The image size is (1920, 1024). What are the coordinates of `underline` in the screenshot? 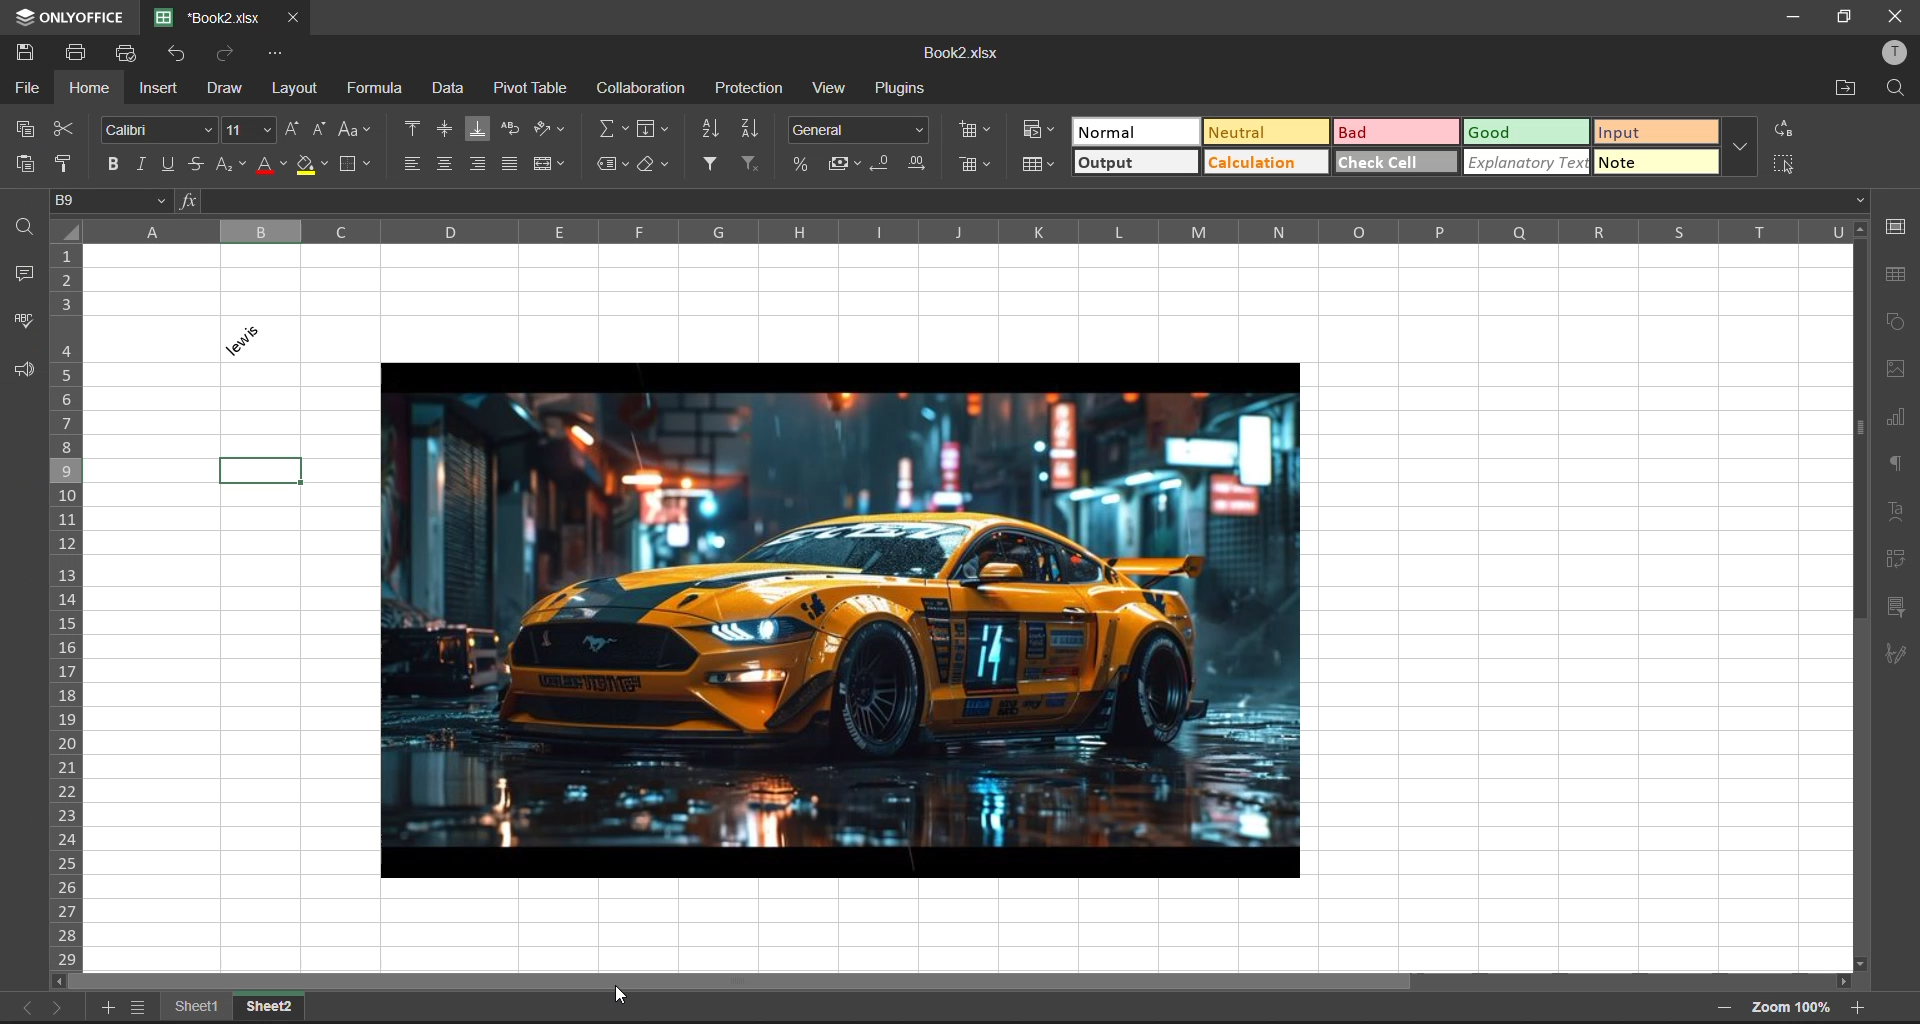 It's located at (167, 165).